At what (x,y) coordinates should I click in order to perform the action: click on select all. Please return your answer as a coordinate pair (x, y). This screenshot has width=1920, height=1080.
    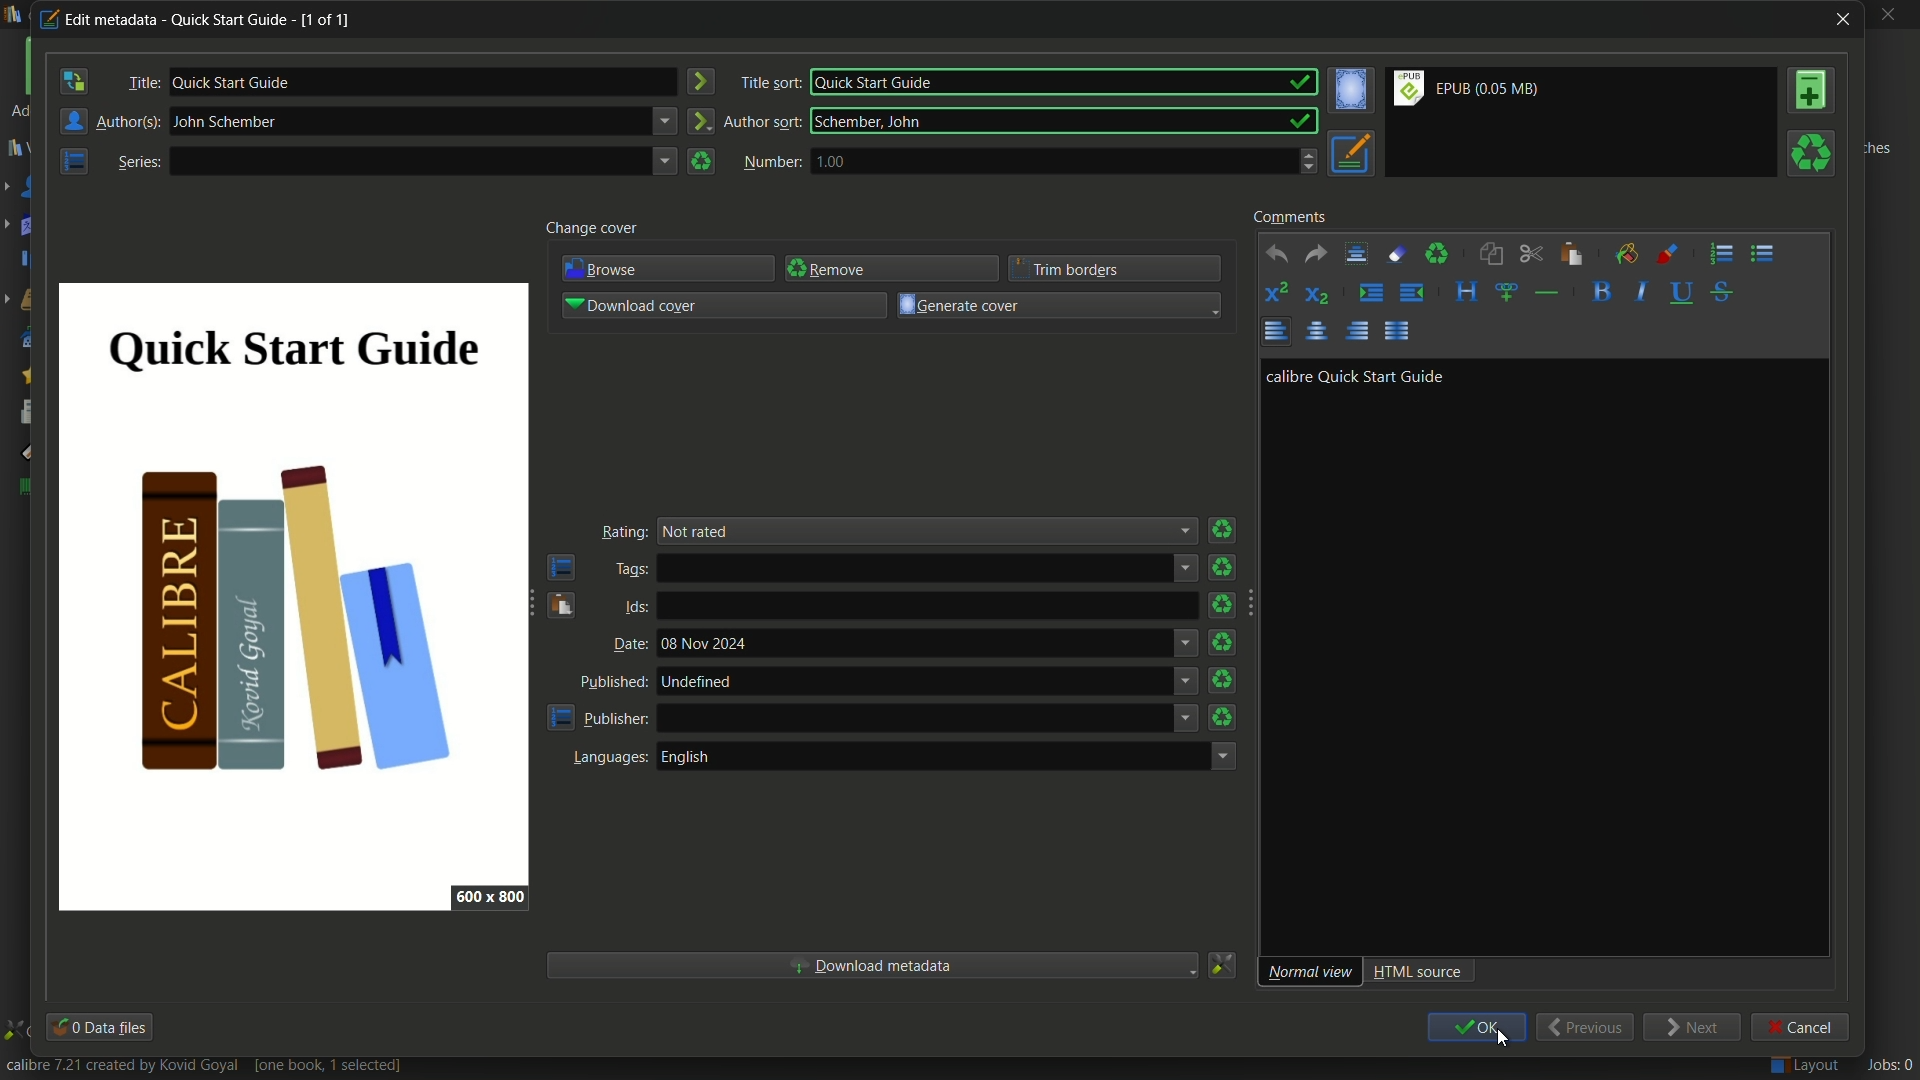
    Looking at the image, I should click on (1357, 255).